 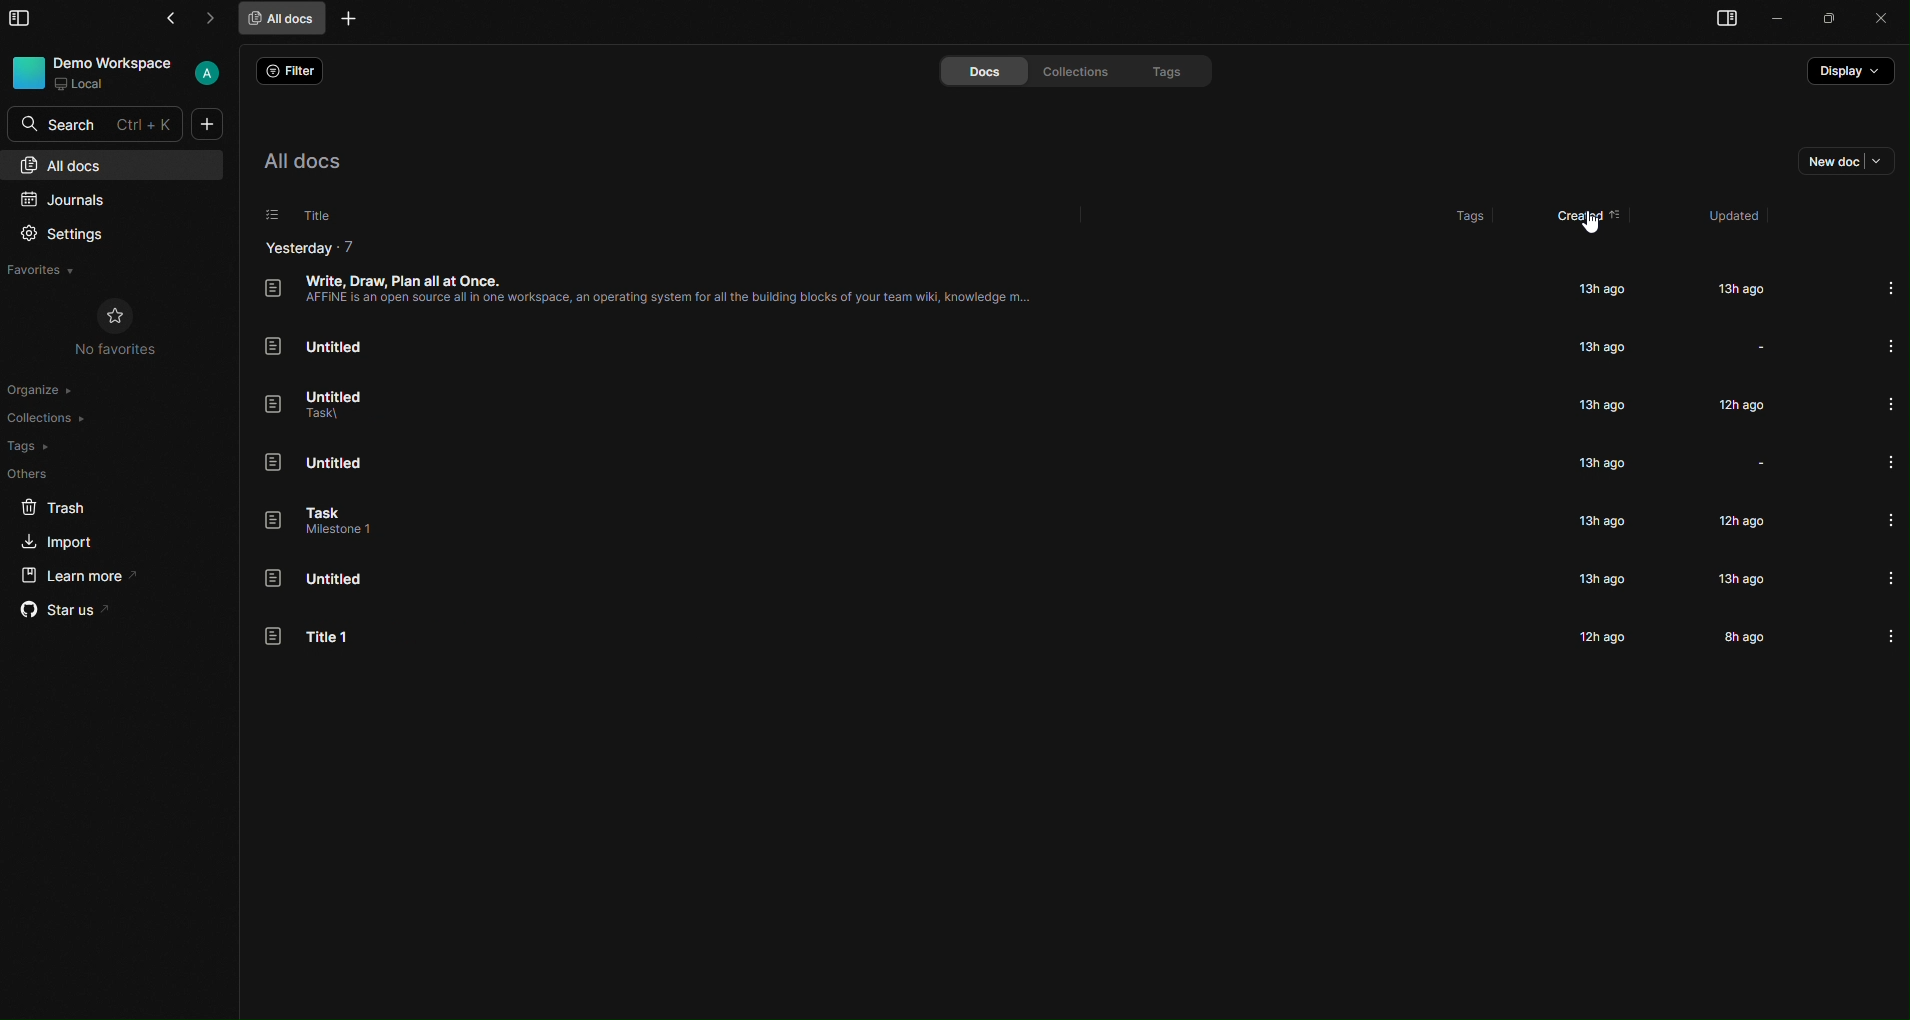 What do you see at coordinates (73, 611) in the screenshot?
I see `star us` at bounding box center [73, 611].